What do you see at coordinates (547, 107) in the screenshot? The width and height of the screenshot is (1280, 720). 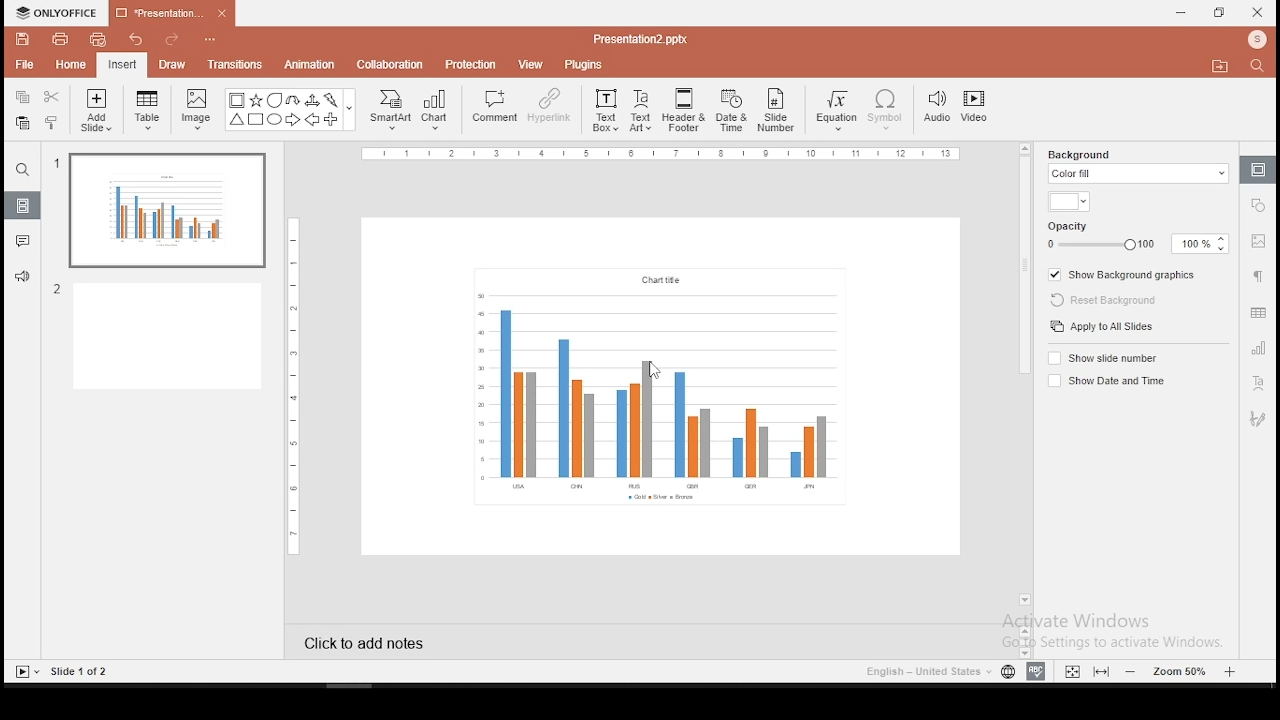 I see `hyperlink` at bounding box center [547, 107].